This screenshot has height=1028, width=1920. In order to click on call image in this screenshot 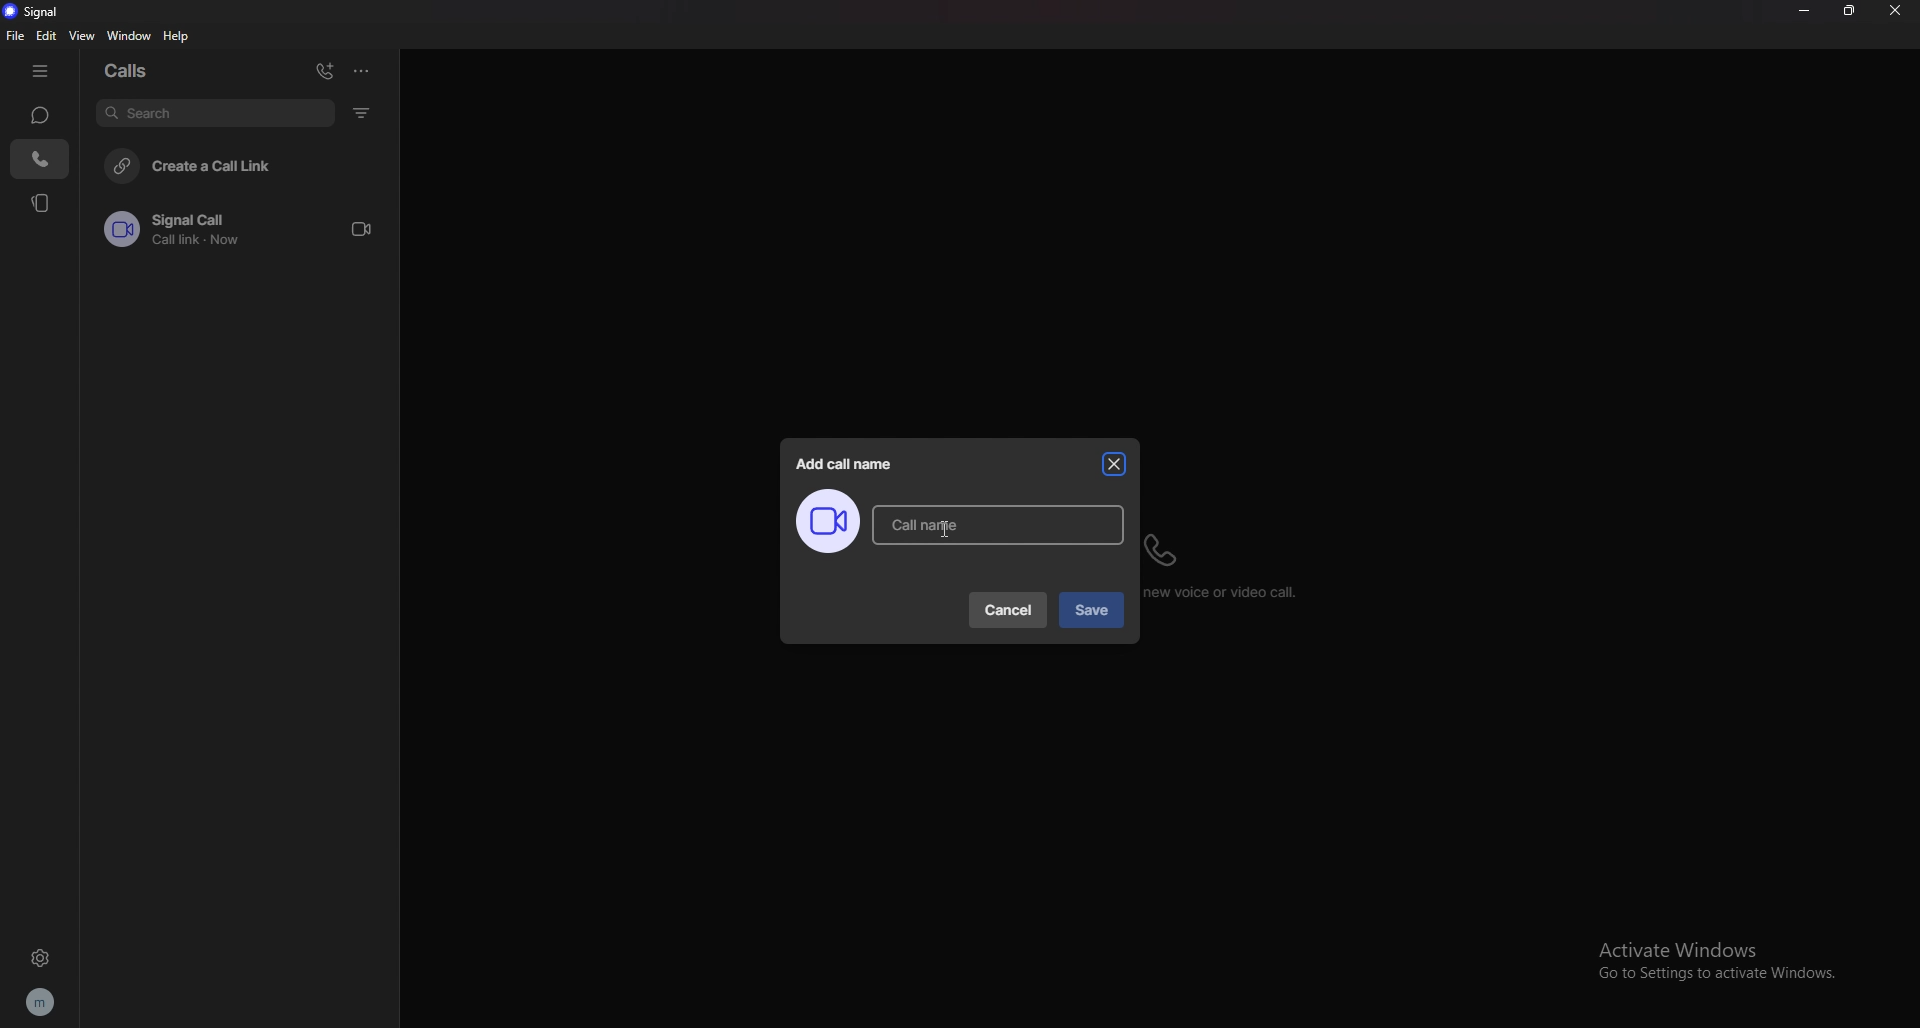, I will do `click(827, 522)`.